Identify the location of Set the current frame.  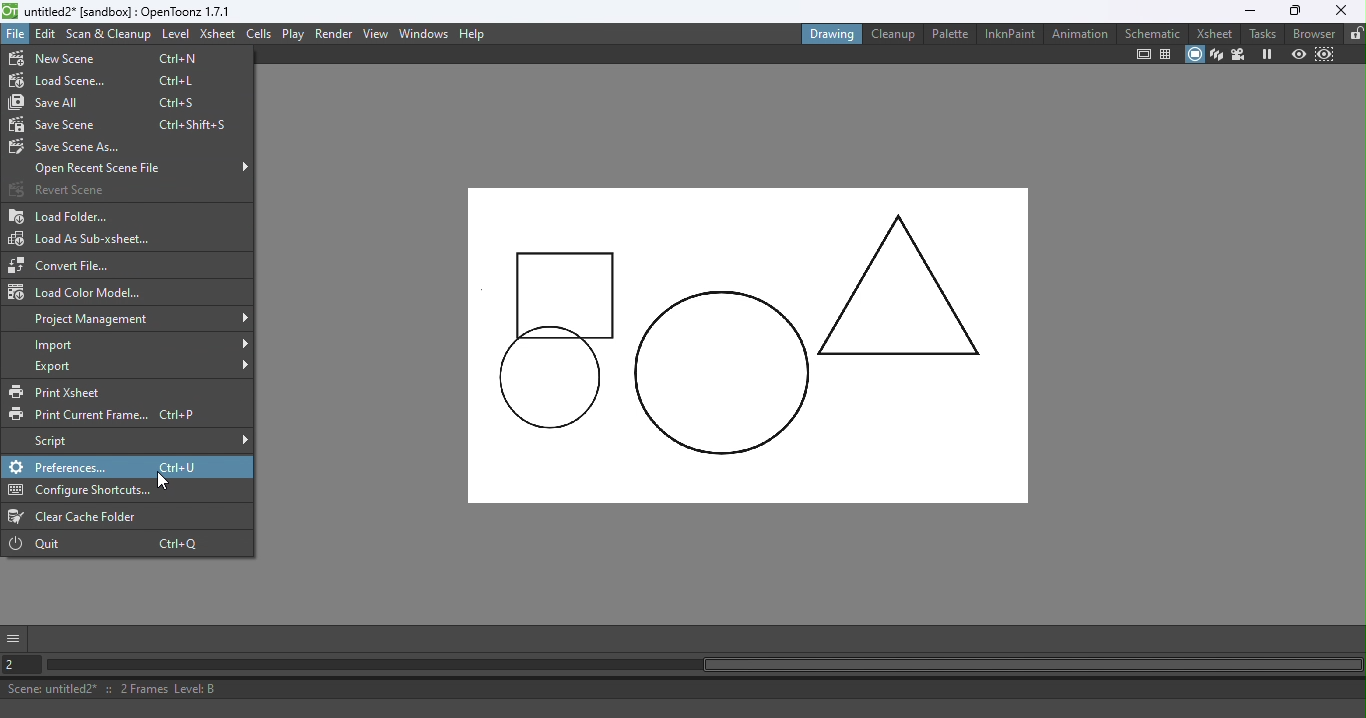
(17, 665).